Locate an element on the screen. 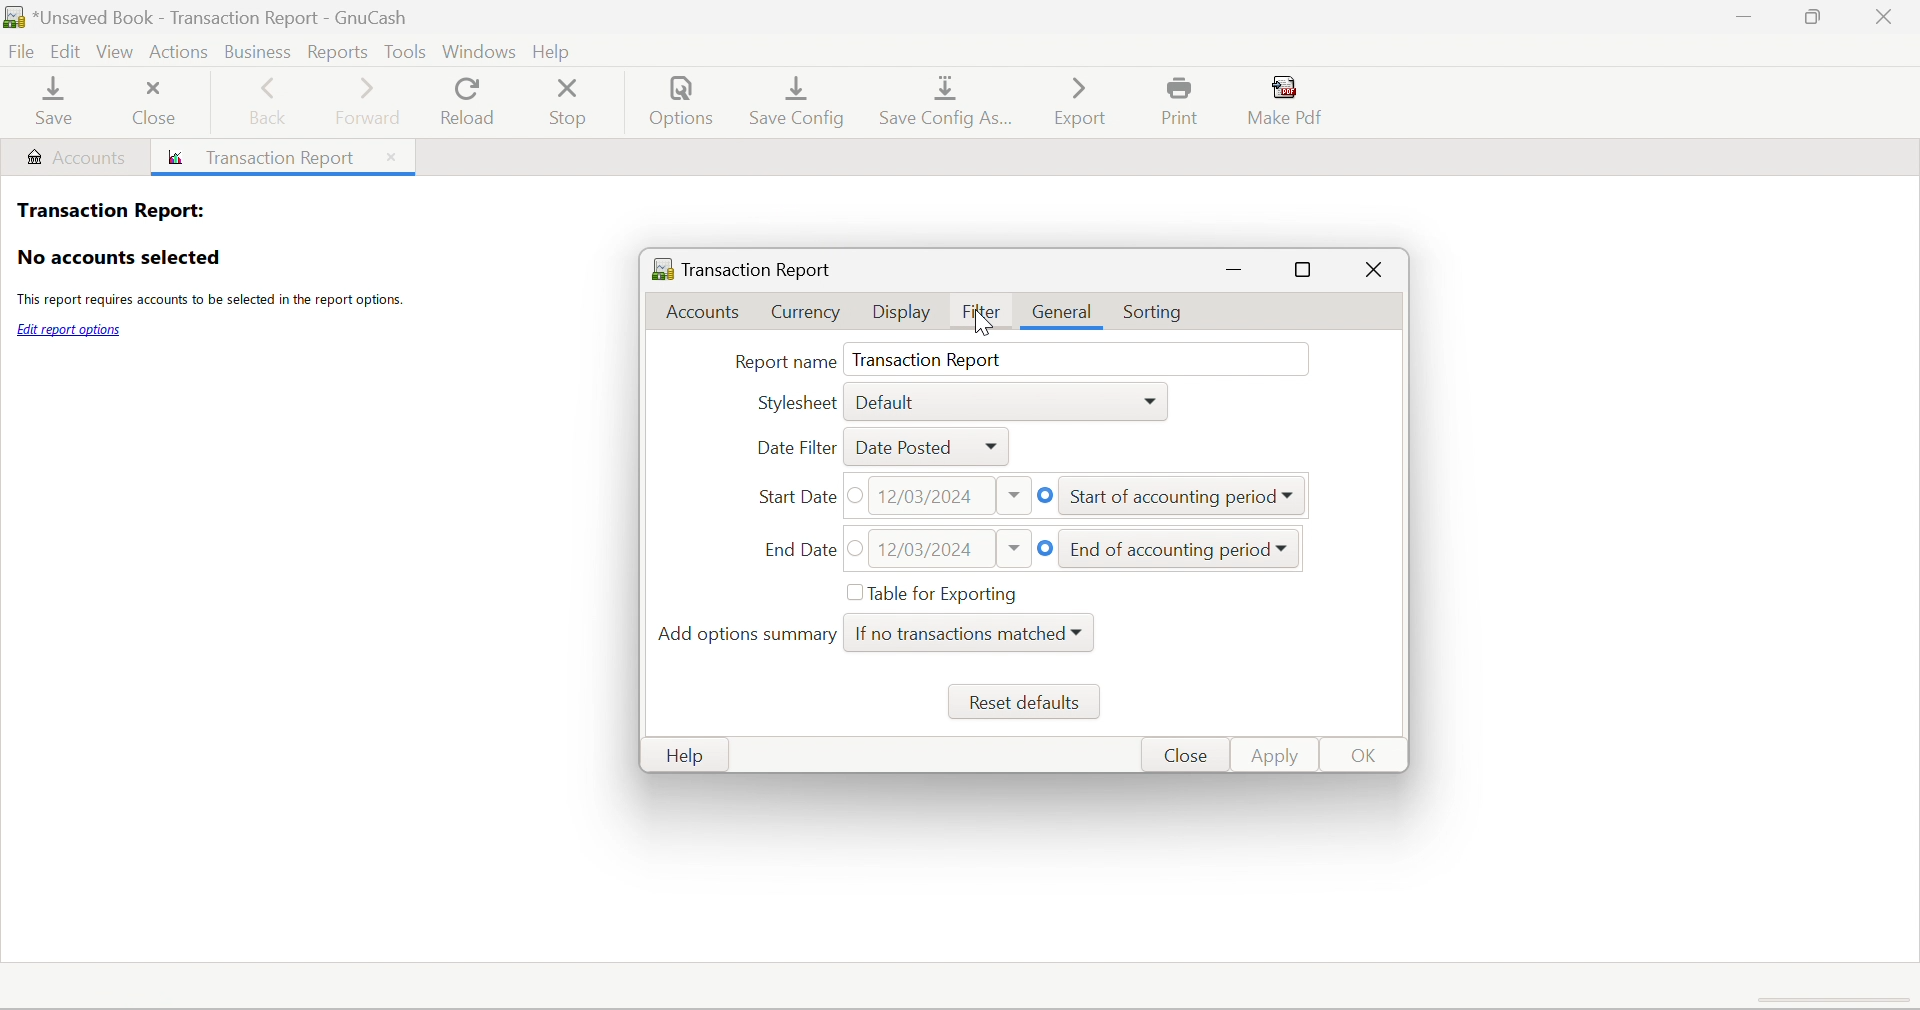 This screenshot has width=1920, height=1010. Checkbox is located at coordinates (1047, 495).